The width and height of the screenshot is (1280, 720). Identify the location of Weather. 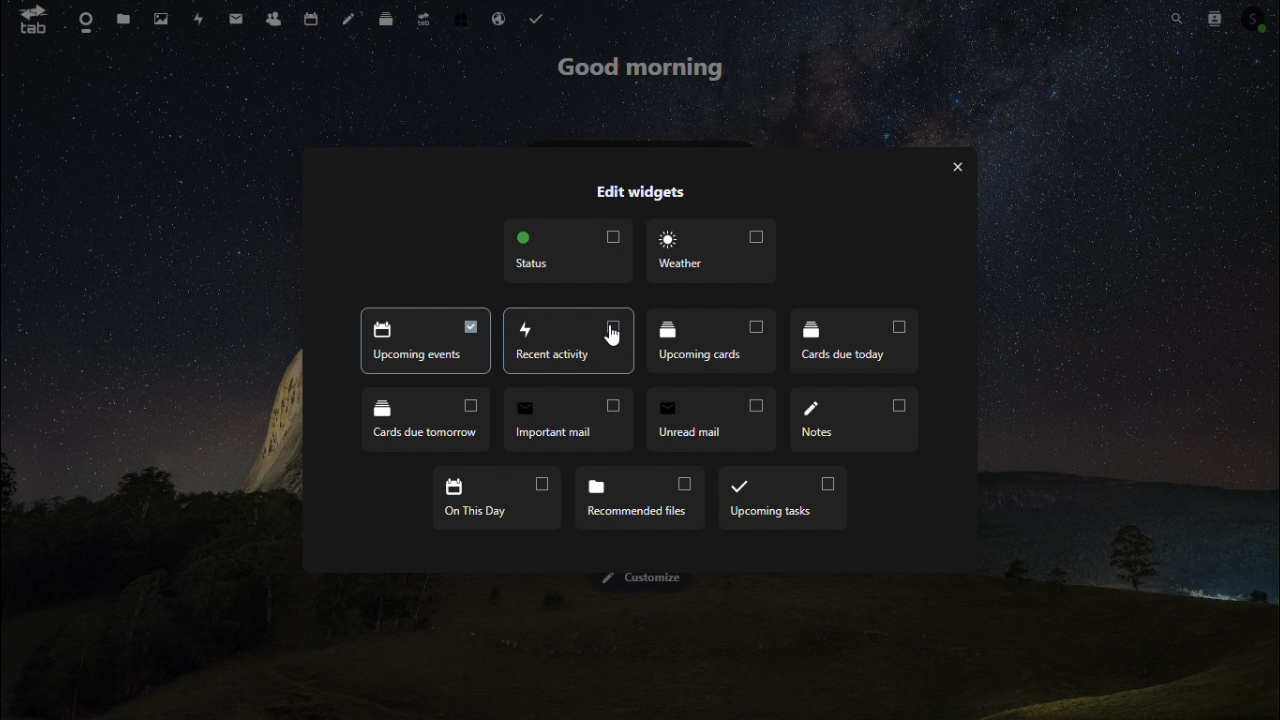
(707, 249).